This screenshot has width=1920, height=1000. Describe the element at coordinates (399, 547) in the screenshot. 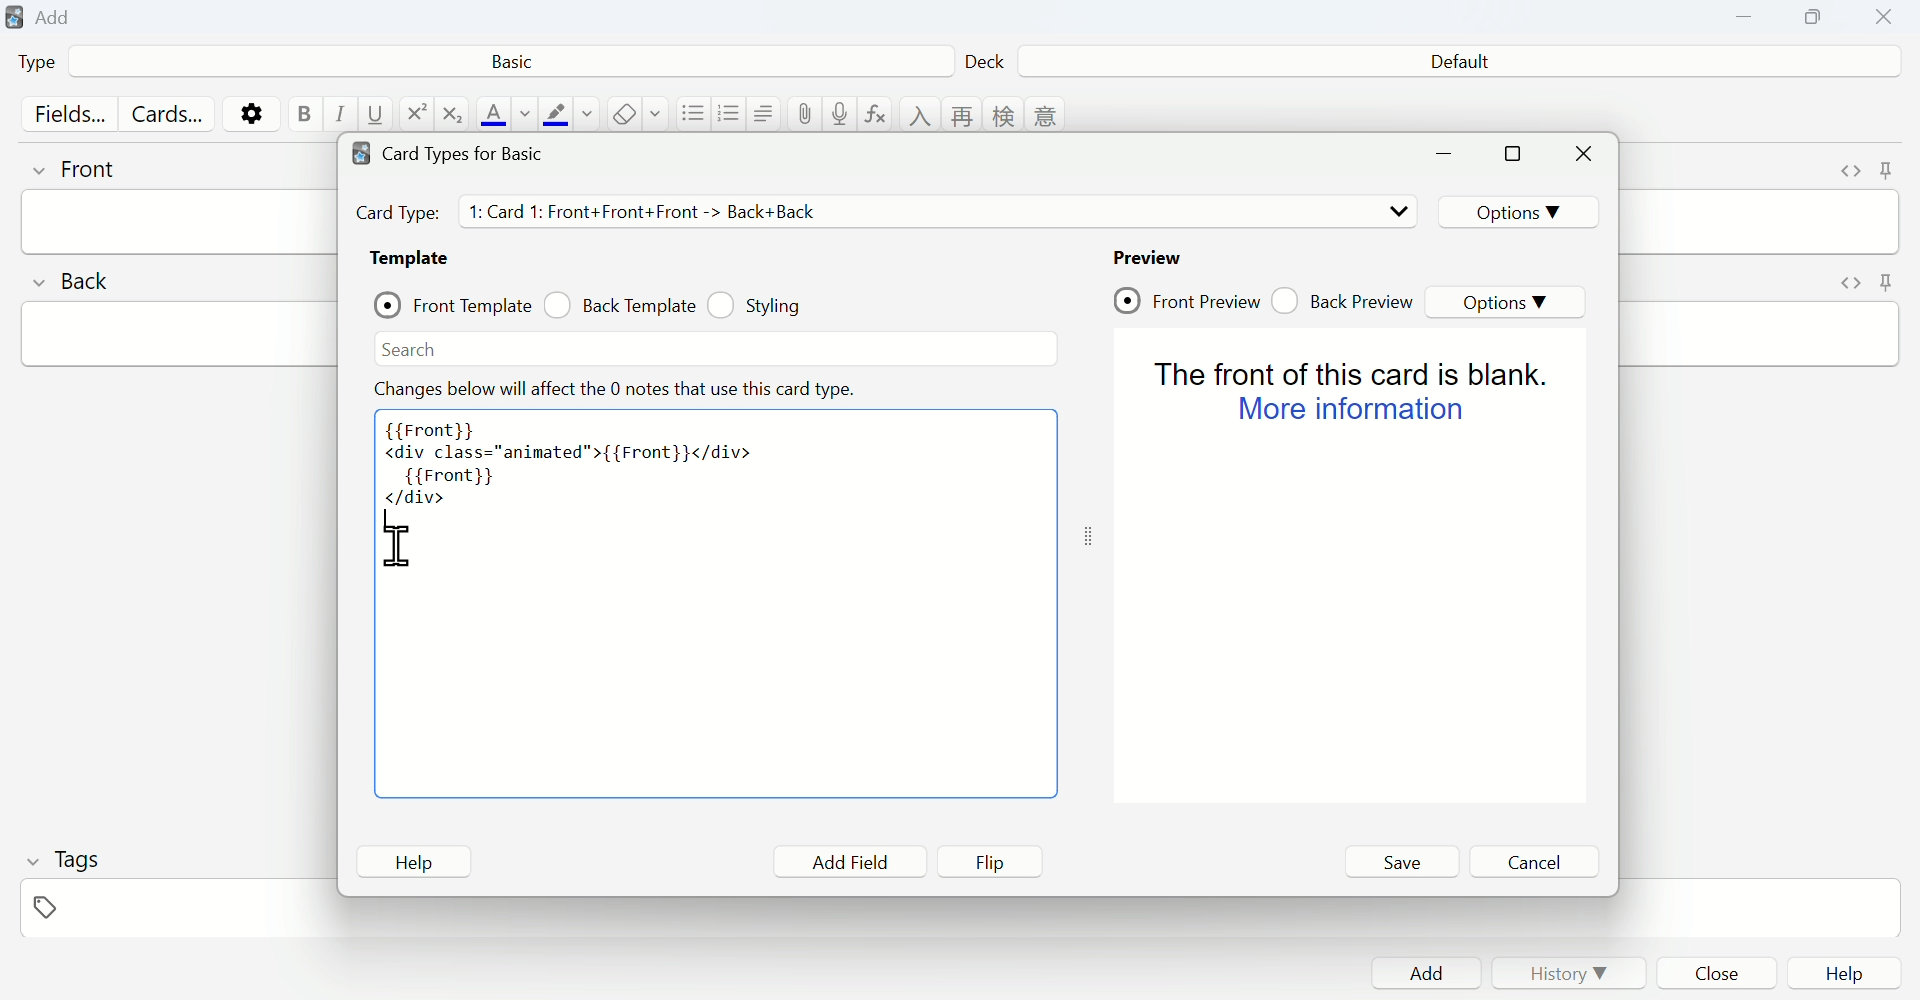

I see `cursor` at that location.